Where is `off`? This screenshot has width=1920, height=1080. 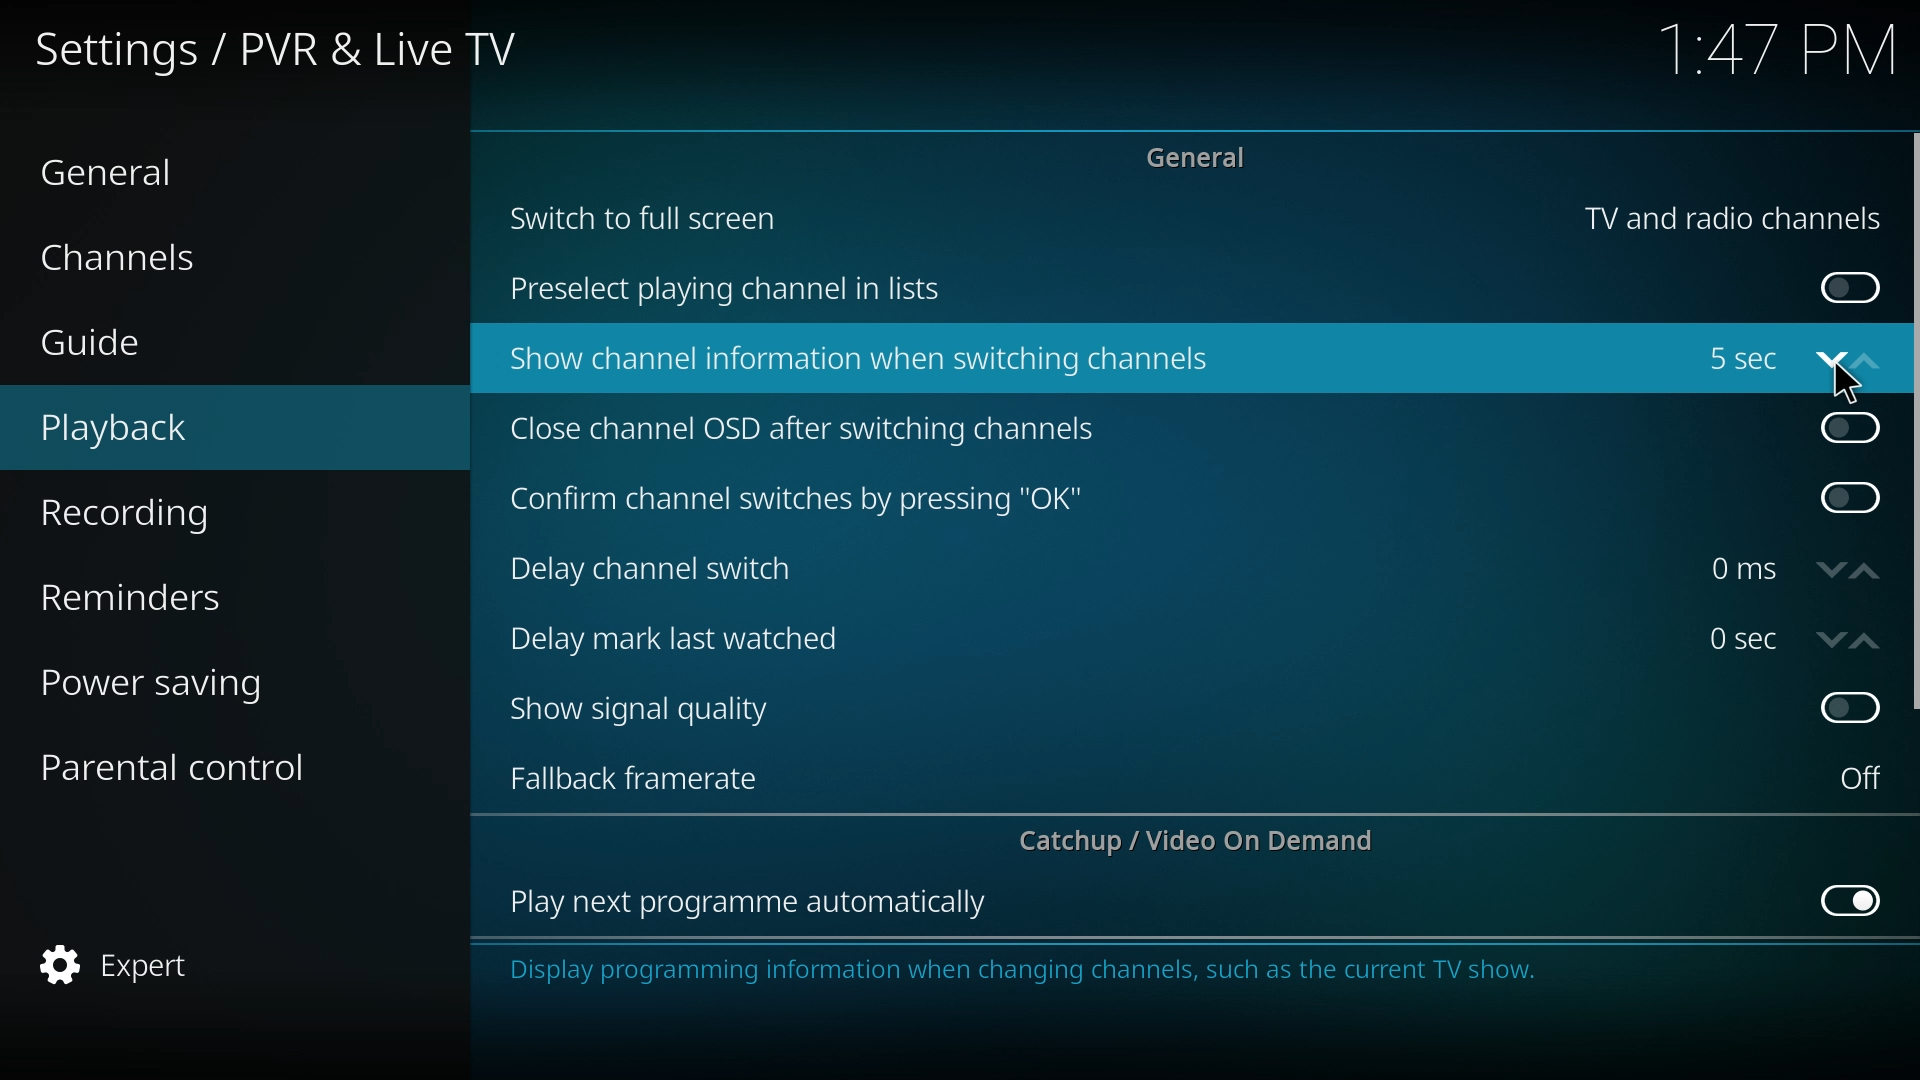 off is located at coordinates (1852, 704).